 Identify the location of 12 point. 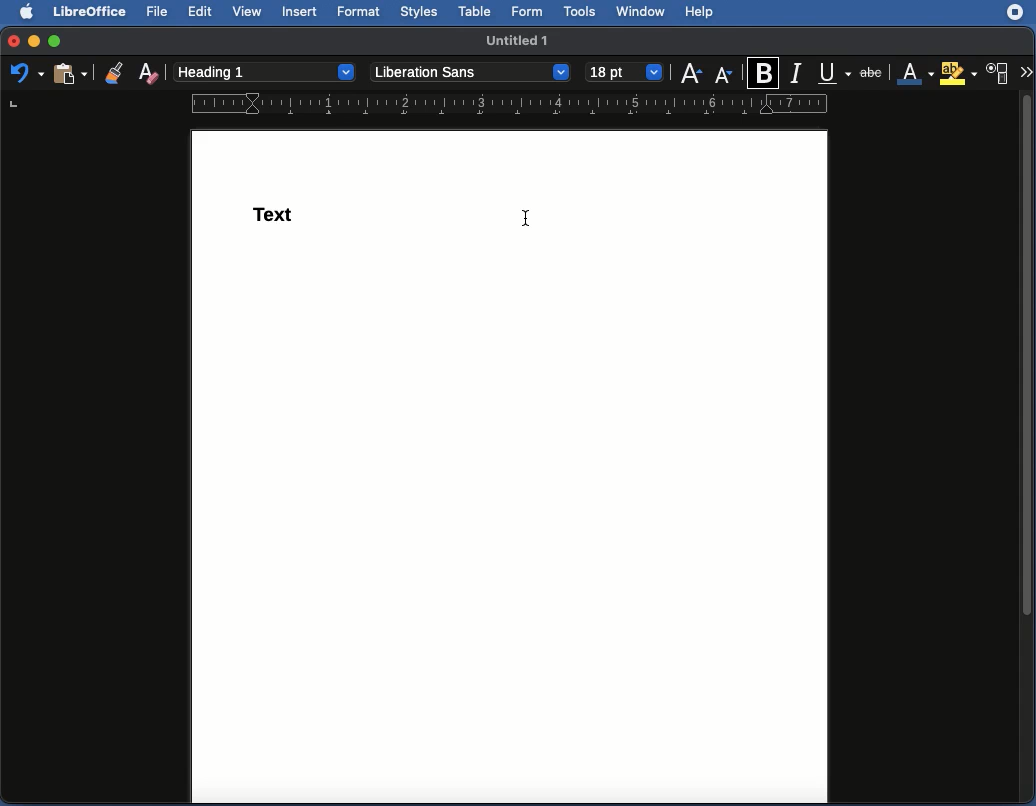
(629, 72).